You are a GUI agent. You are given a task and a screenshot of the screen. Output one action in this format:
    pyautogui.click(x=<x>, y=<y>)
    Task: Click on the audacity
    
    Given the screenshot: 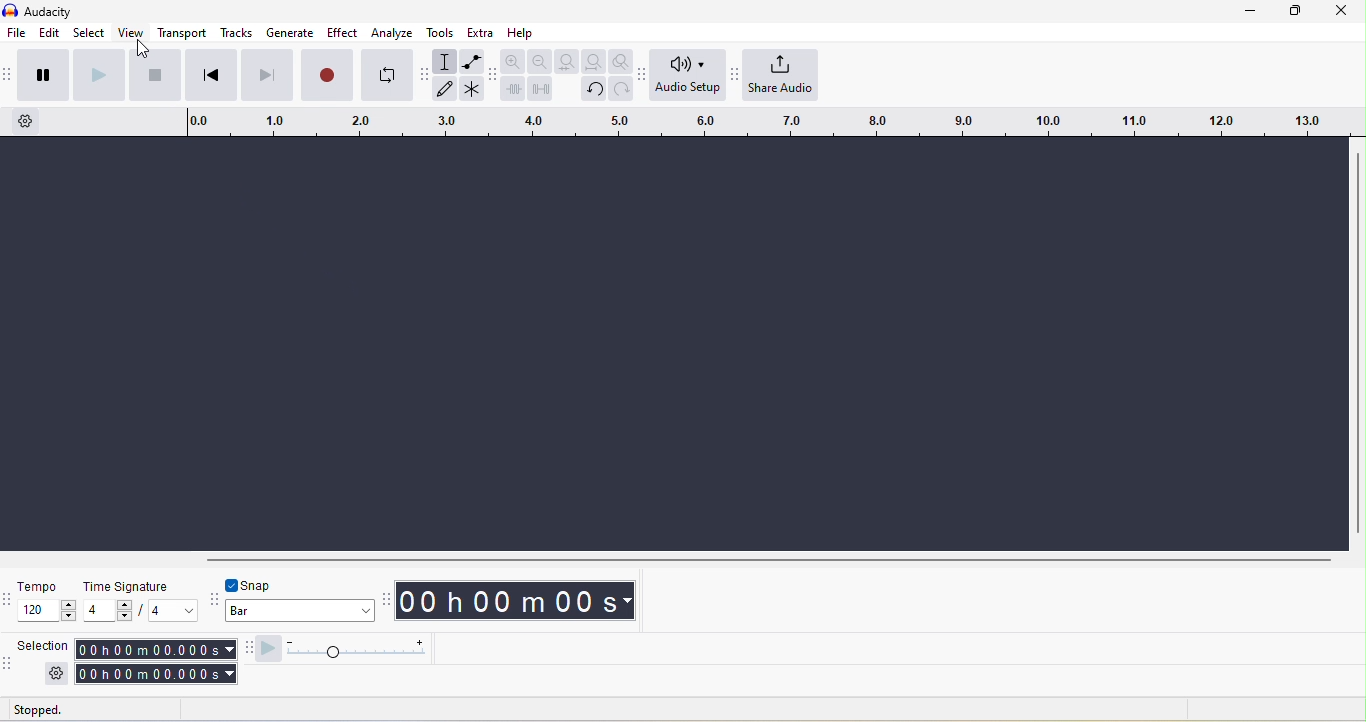 What is the action you would take?
    pyautogui.click(x=48, y=12)
    